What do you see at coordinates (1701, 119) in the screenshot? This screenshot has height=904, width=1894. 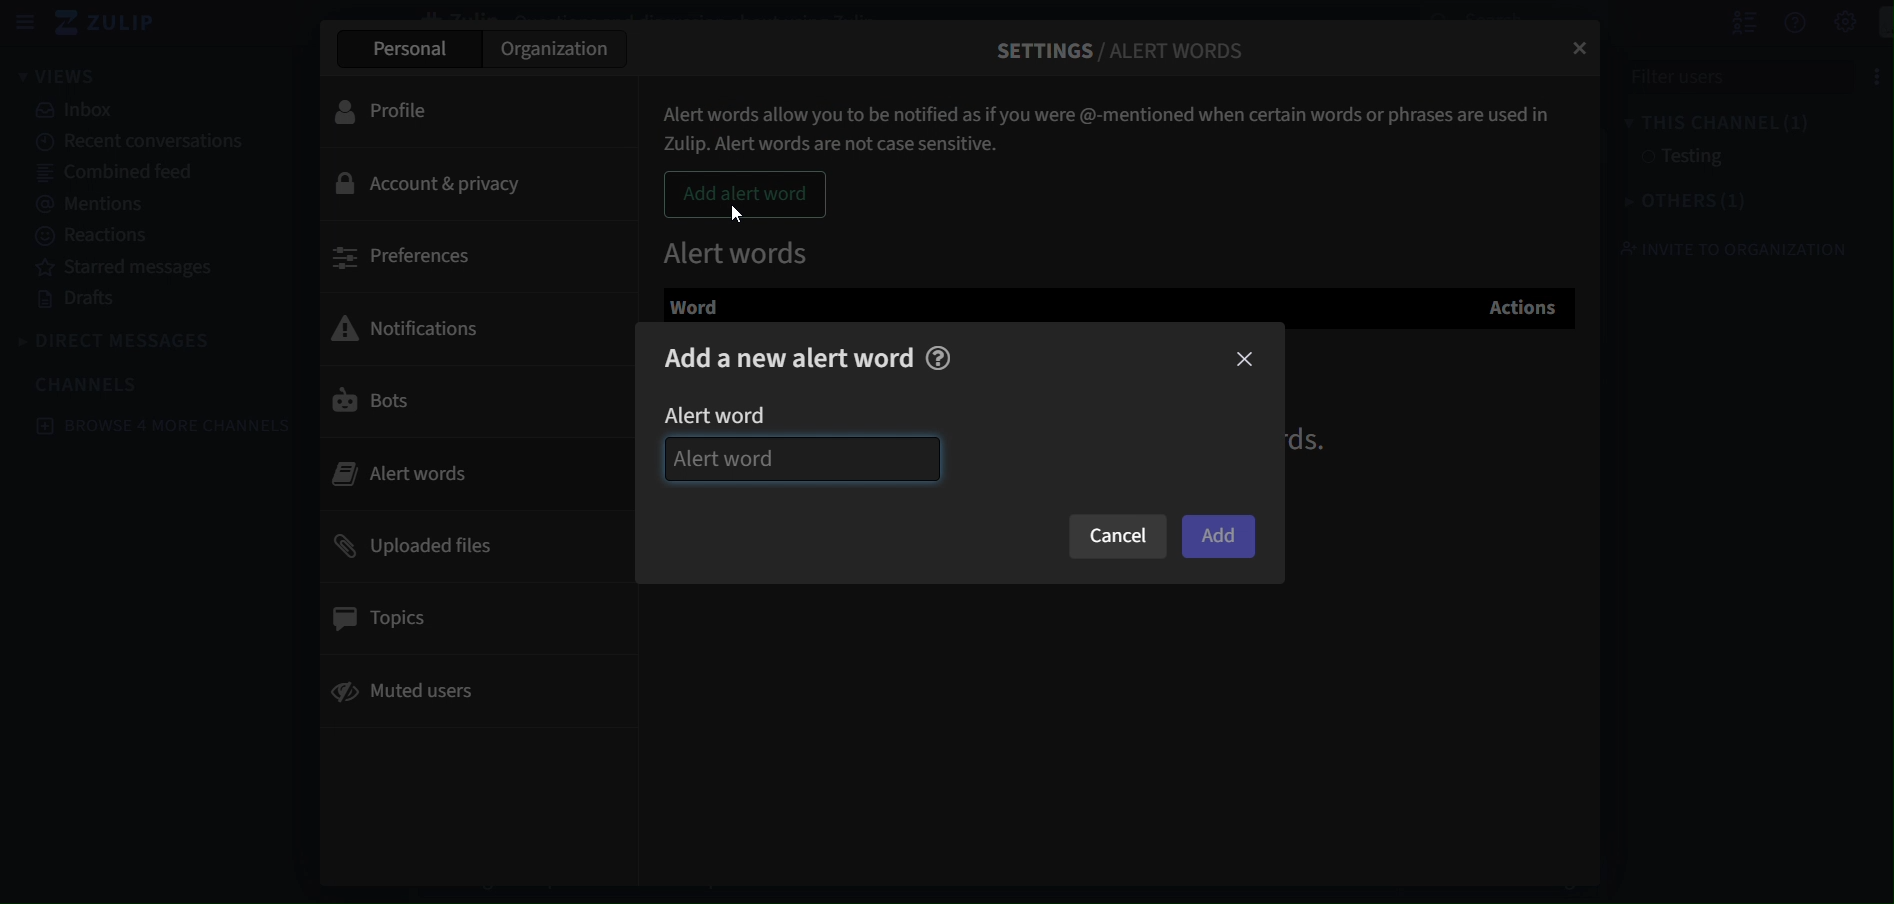 I see `this channel(1)` at bounding box center [1701, 119].